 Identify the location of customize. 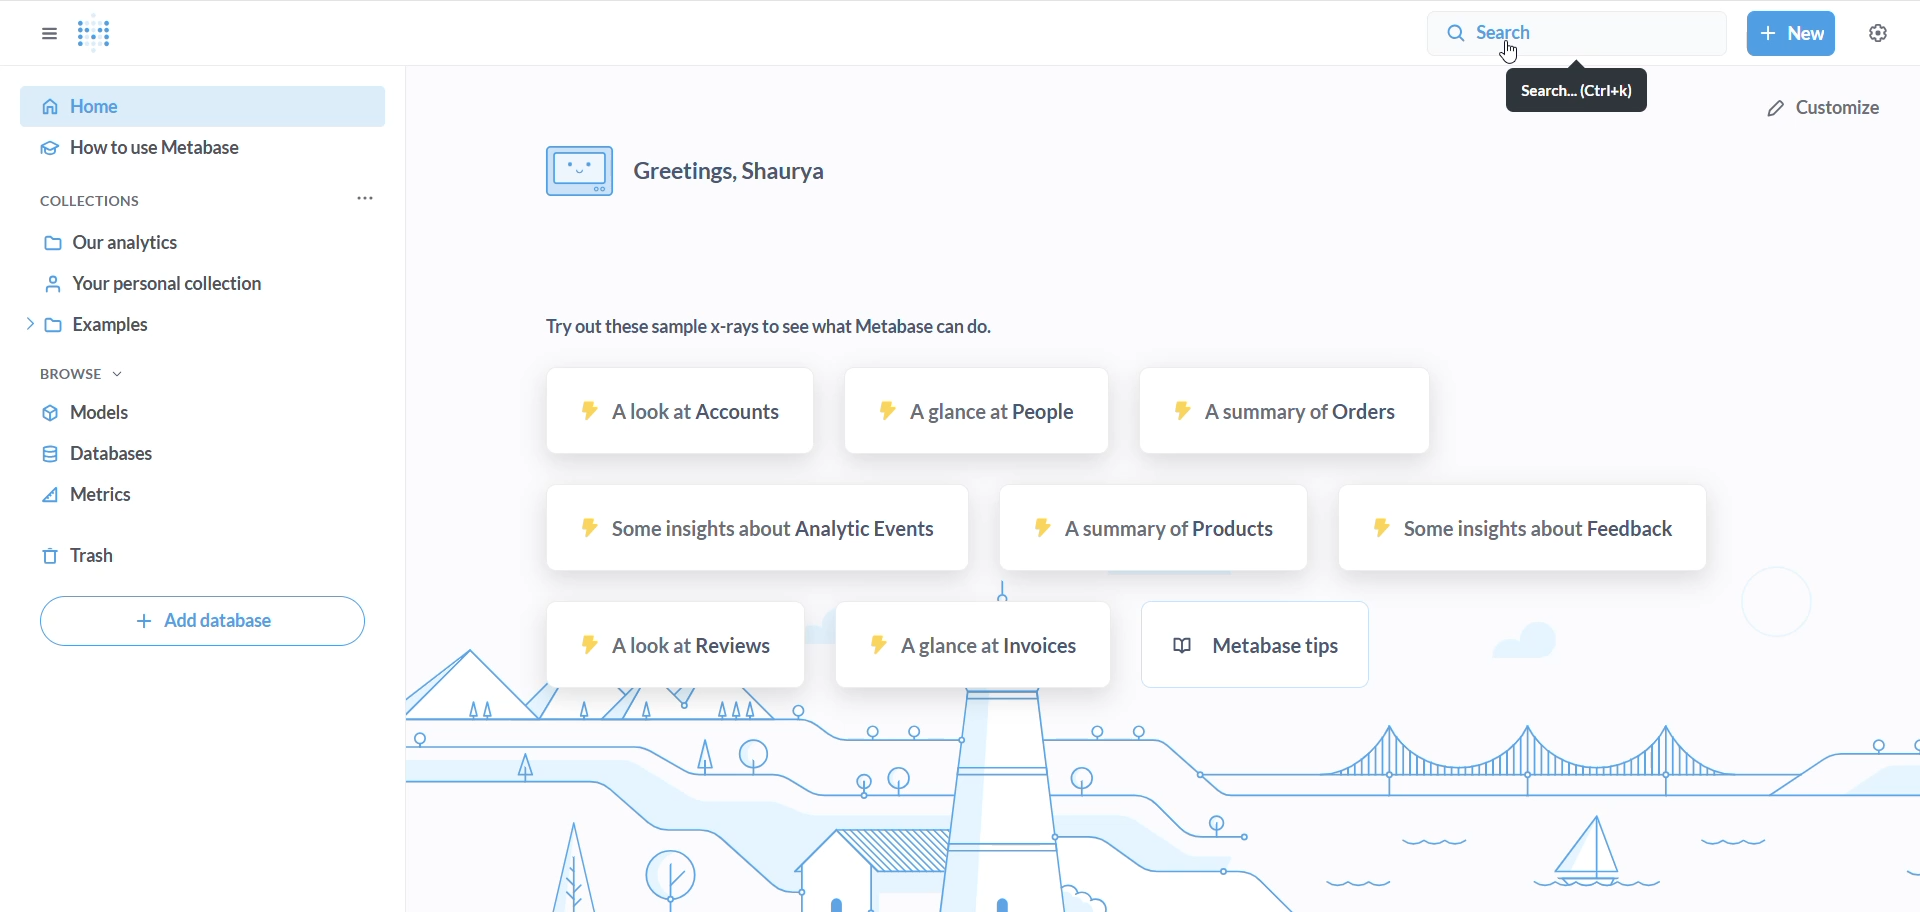
(1822, 107).